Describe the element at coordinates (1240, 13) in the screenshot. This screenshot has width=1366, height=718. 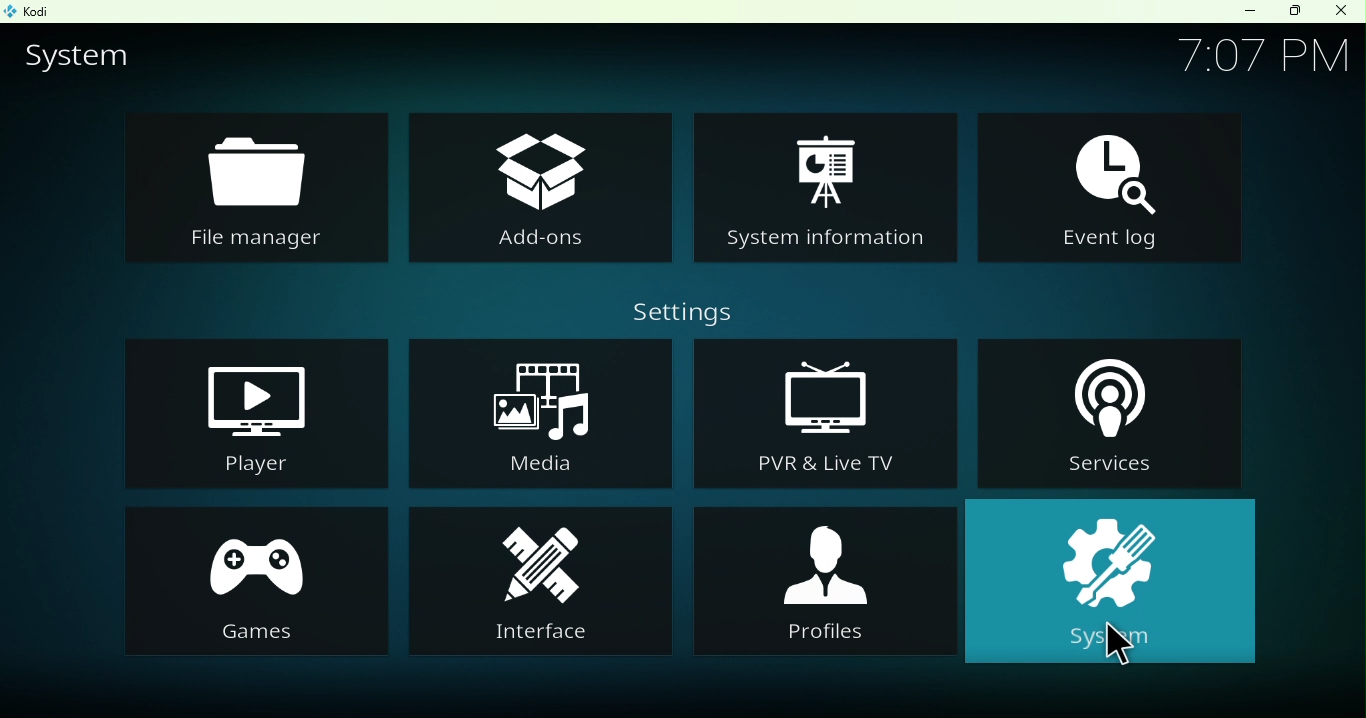
I see `Minimize` at that location.